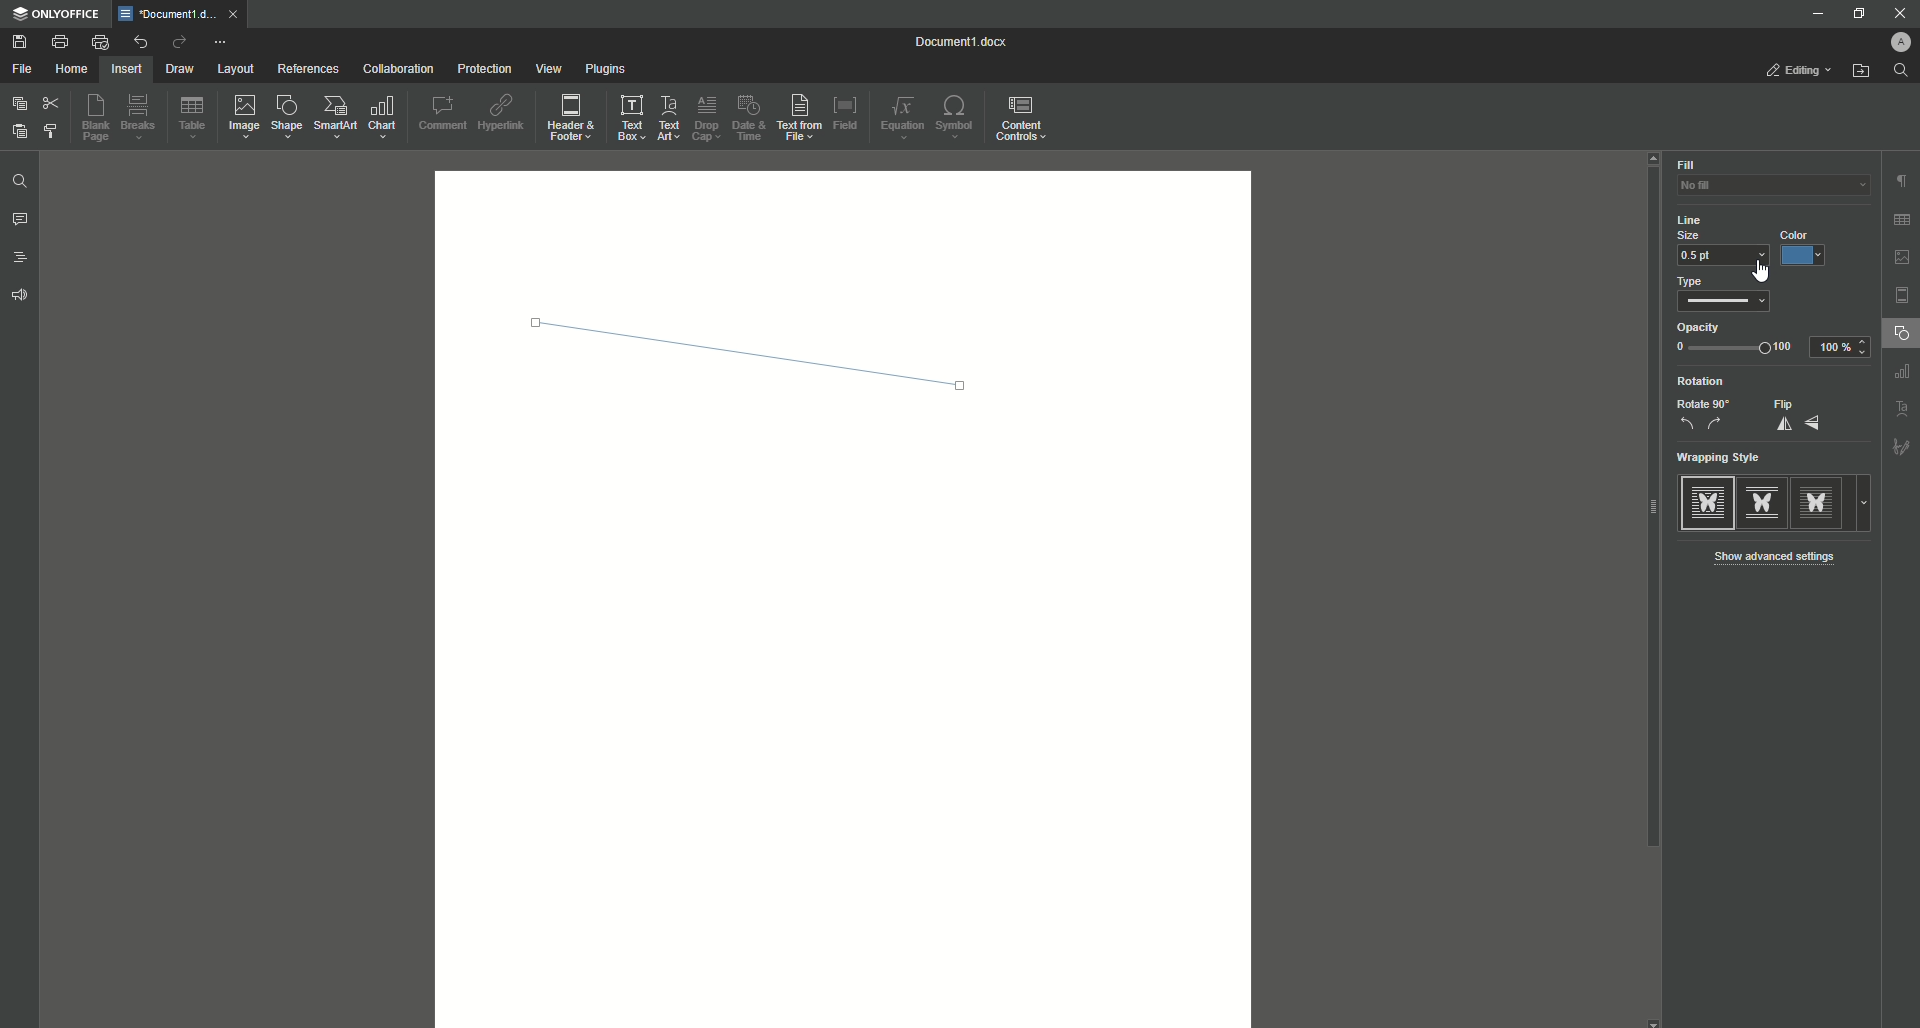 The image size is (1920, 1028). I want to click on , so click(1900, 374).